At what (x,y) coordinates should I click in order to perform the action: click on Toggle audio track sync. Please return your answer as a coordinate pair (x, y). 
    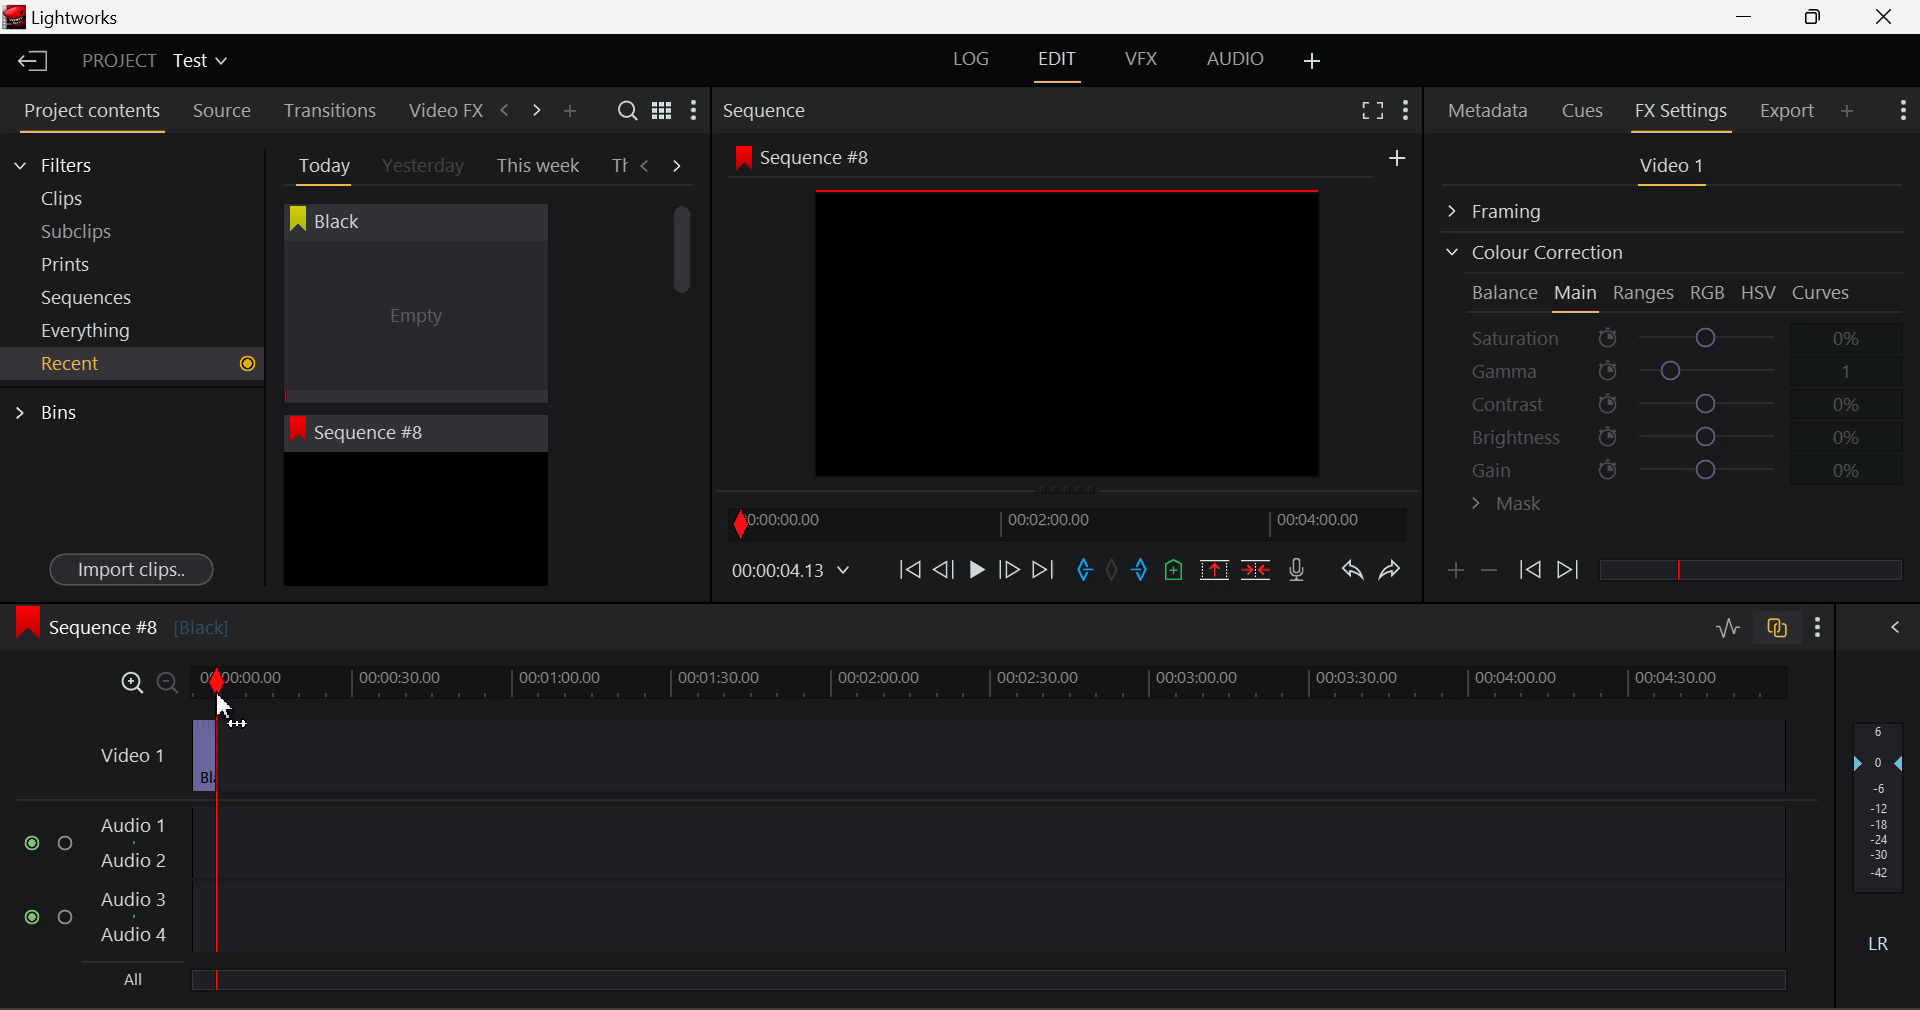
    Looking at the image, I should click on (1778, 626).